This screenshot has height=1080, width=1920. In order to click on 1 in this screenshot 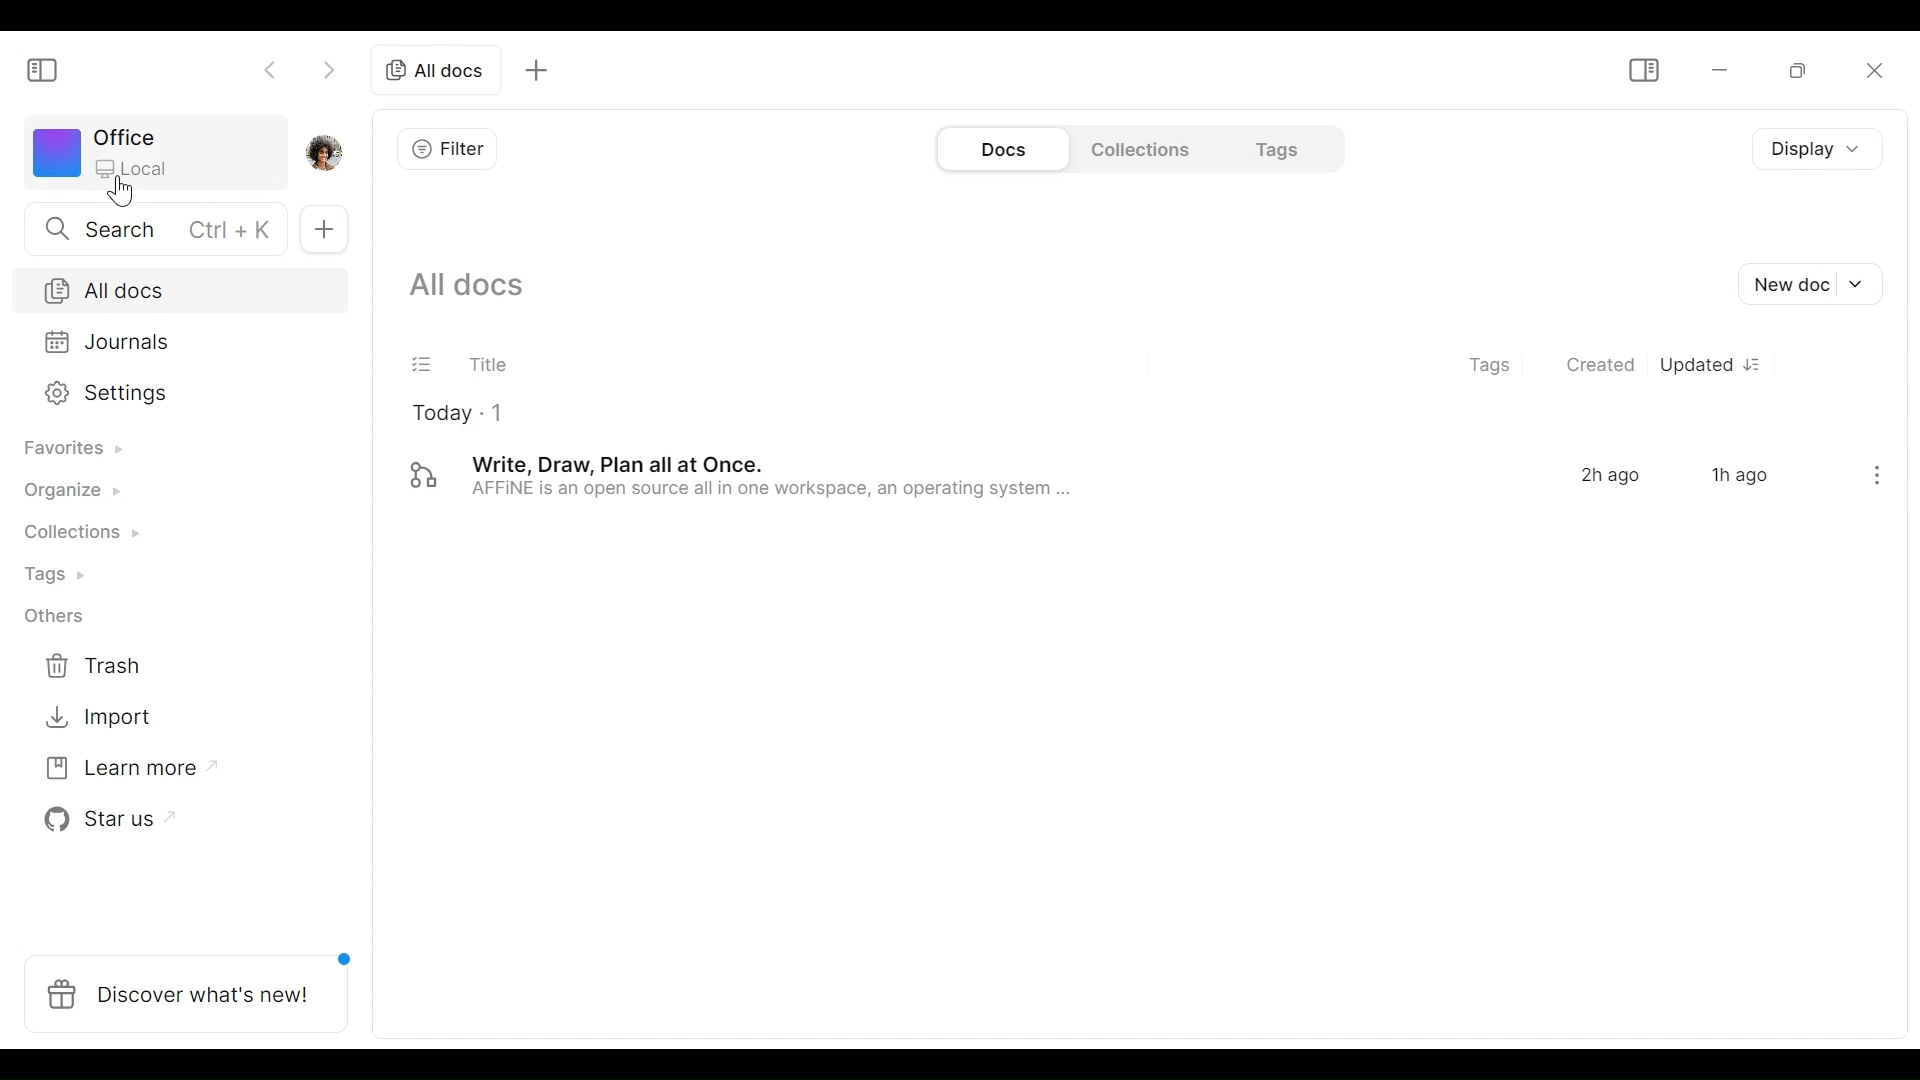, I will do `click(500, 413)`.